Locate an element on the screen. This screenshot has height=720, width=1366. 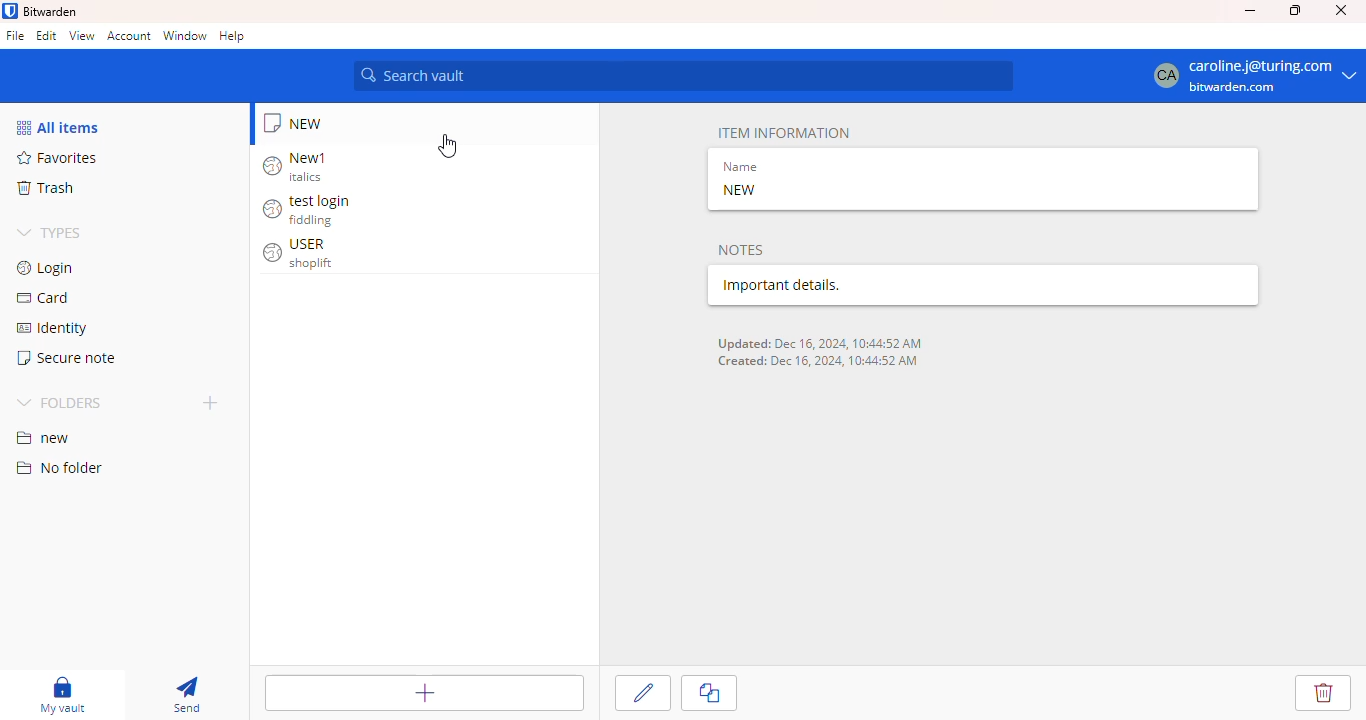
all items is located at coordinates (59, 127).